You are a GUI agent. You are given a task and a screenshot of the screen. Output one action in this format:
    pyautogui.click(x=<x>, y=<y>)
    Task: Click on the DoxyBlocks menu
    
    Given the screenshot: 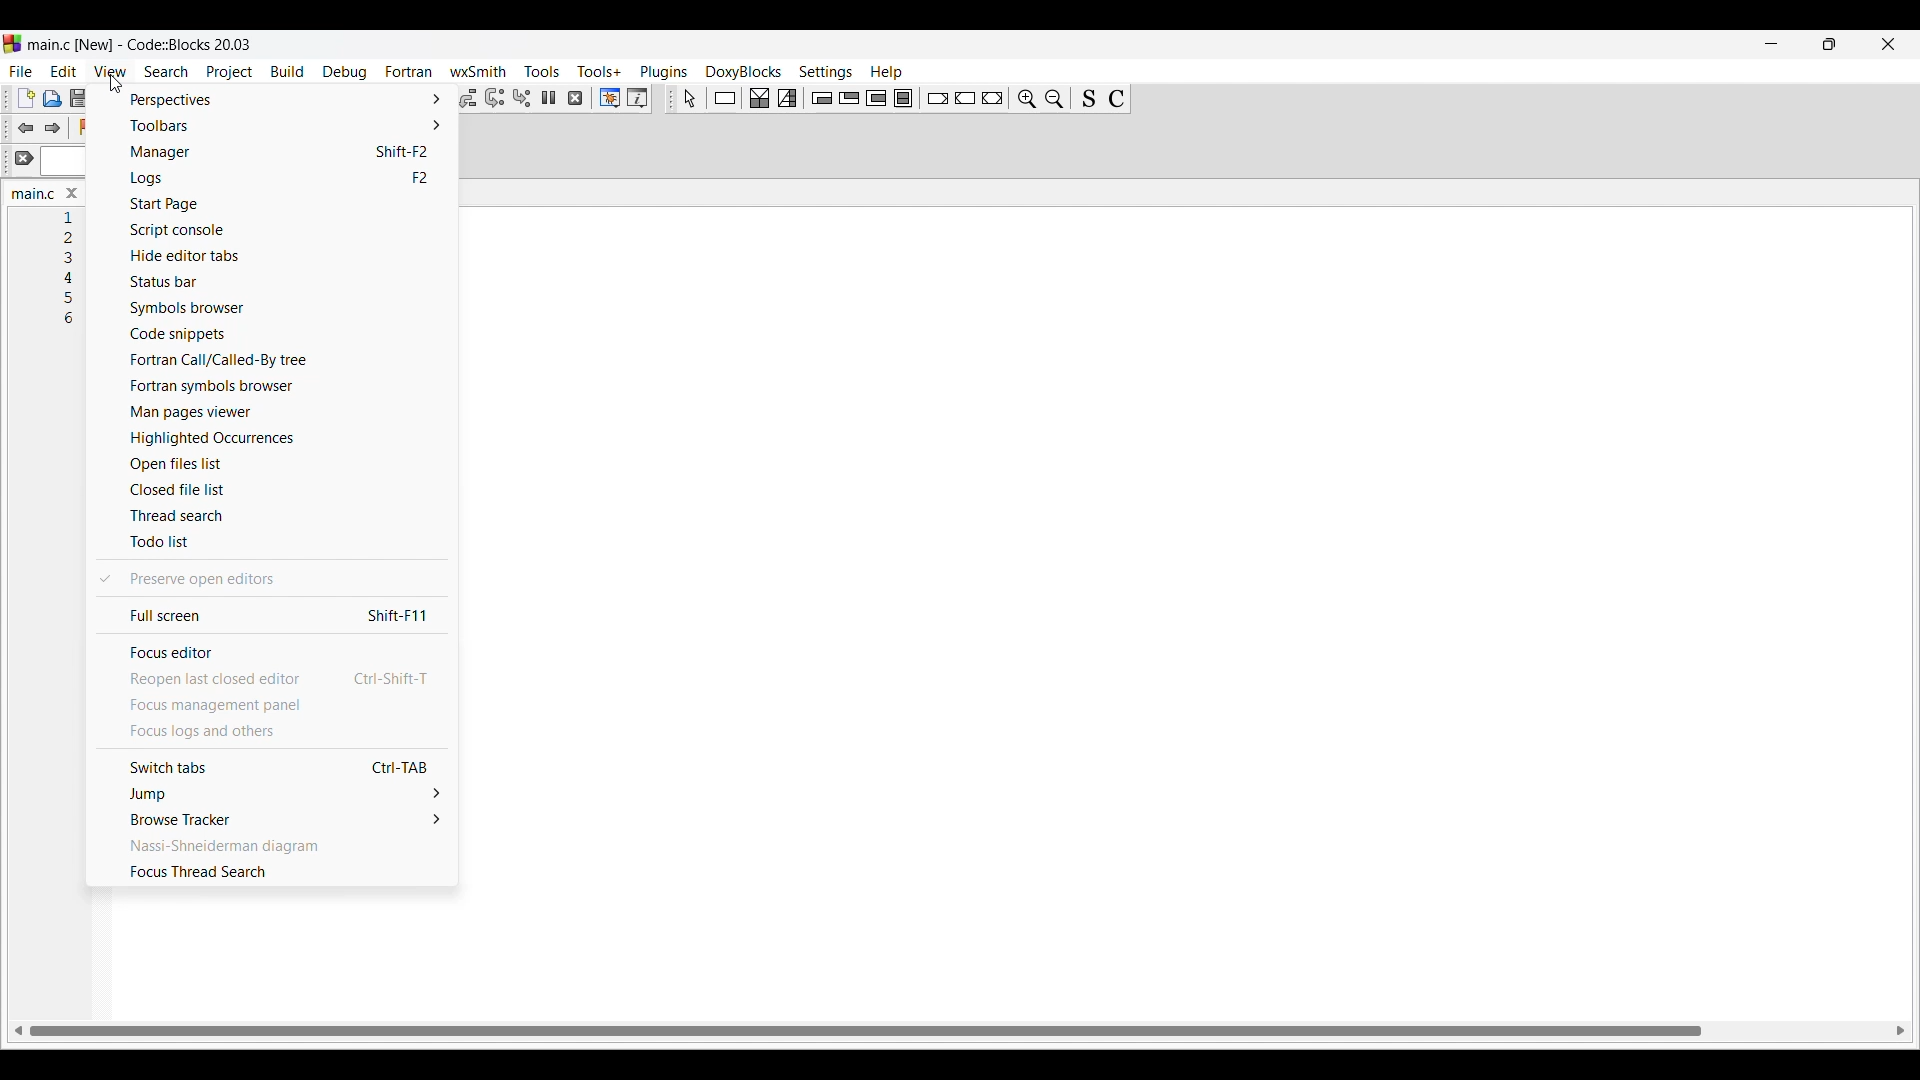 What is the action you would take?
    pyautogui.click(x=743, y=72)
    